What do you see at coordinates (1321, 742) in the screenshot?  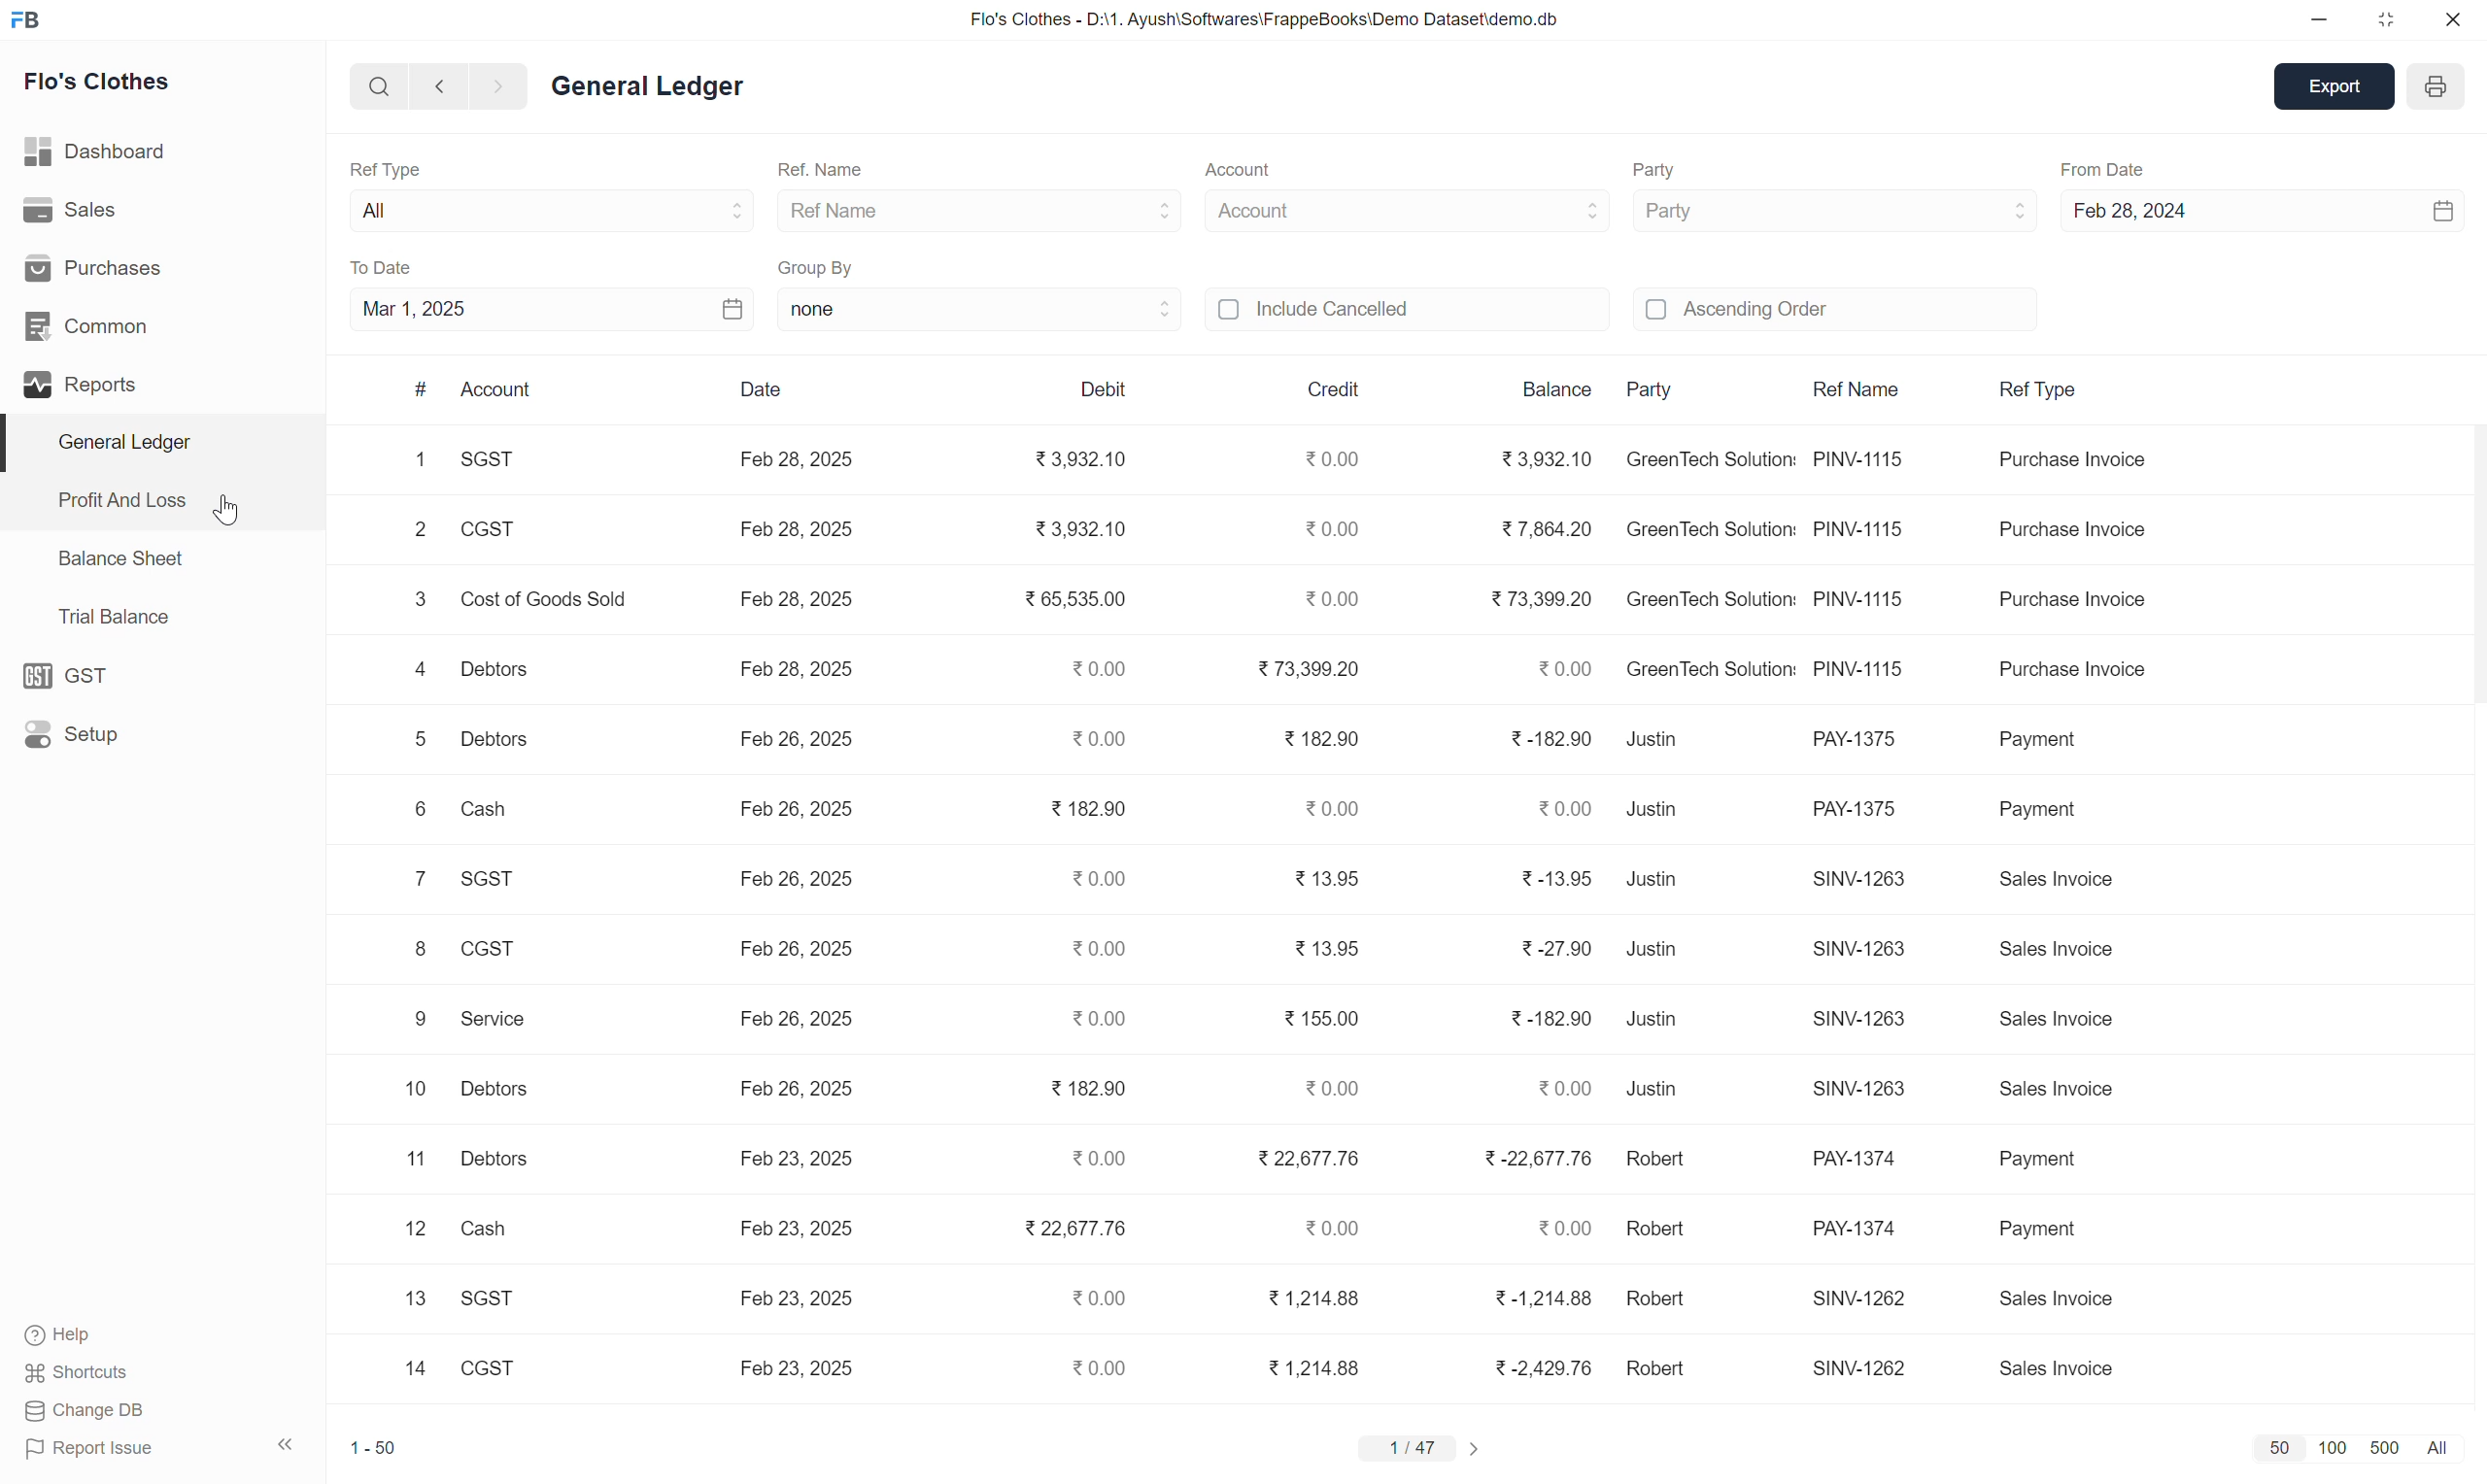 I see `₹182.90` at bounding box center [1321, 742].